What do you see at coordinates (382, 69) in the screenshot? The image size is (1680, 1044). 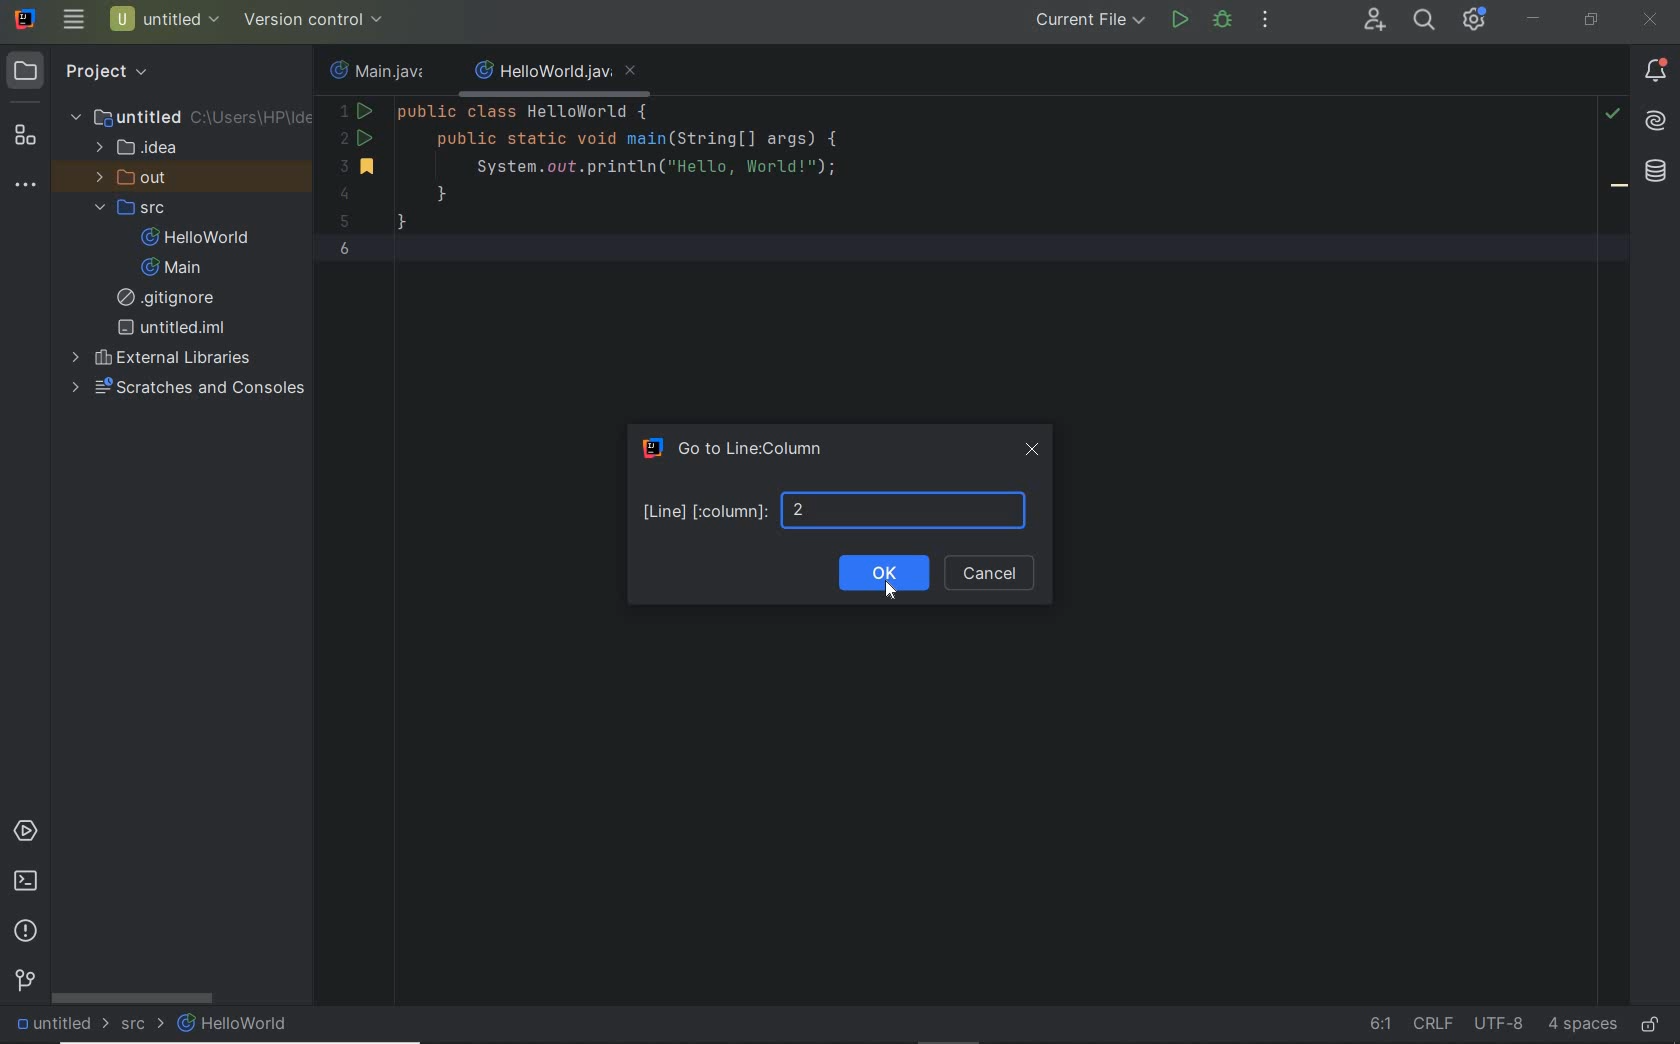 I see `file name` at bounding box center [382, 69].